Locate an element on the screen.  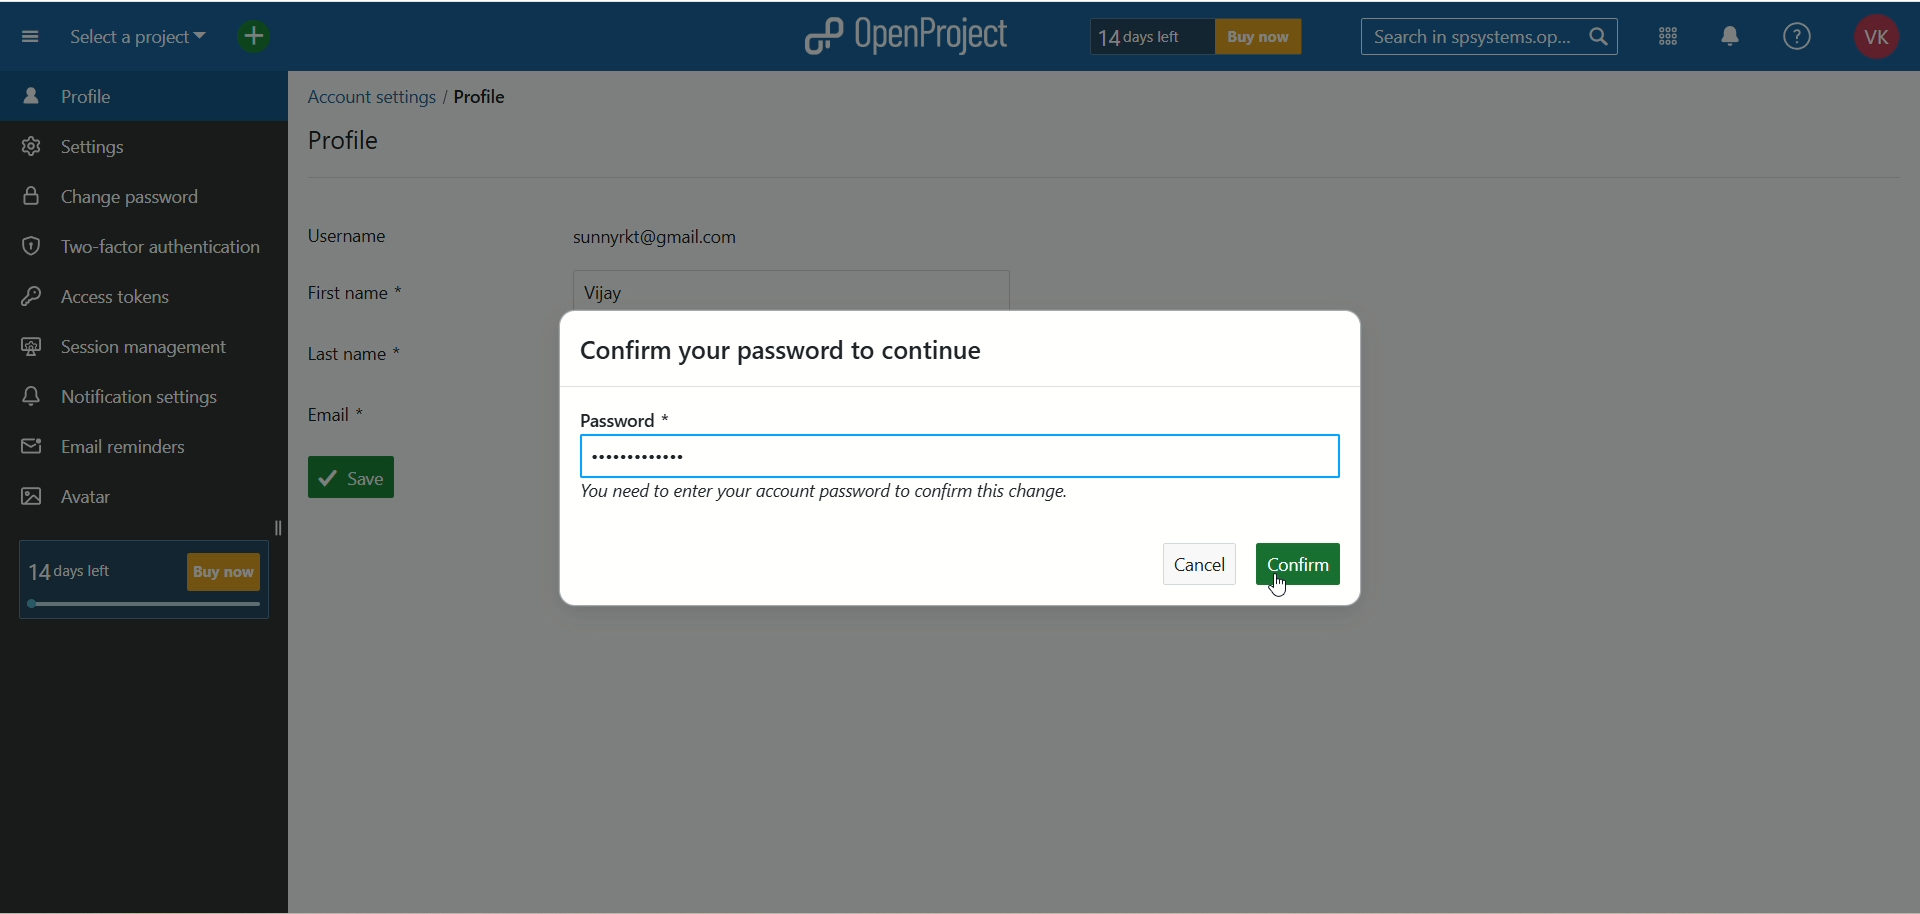
add project is located at coordinates (268, 40).